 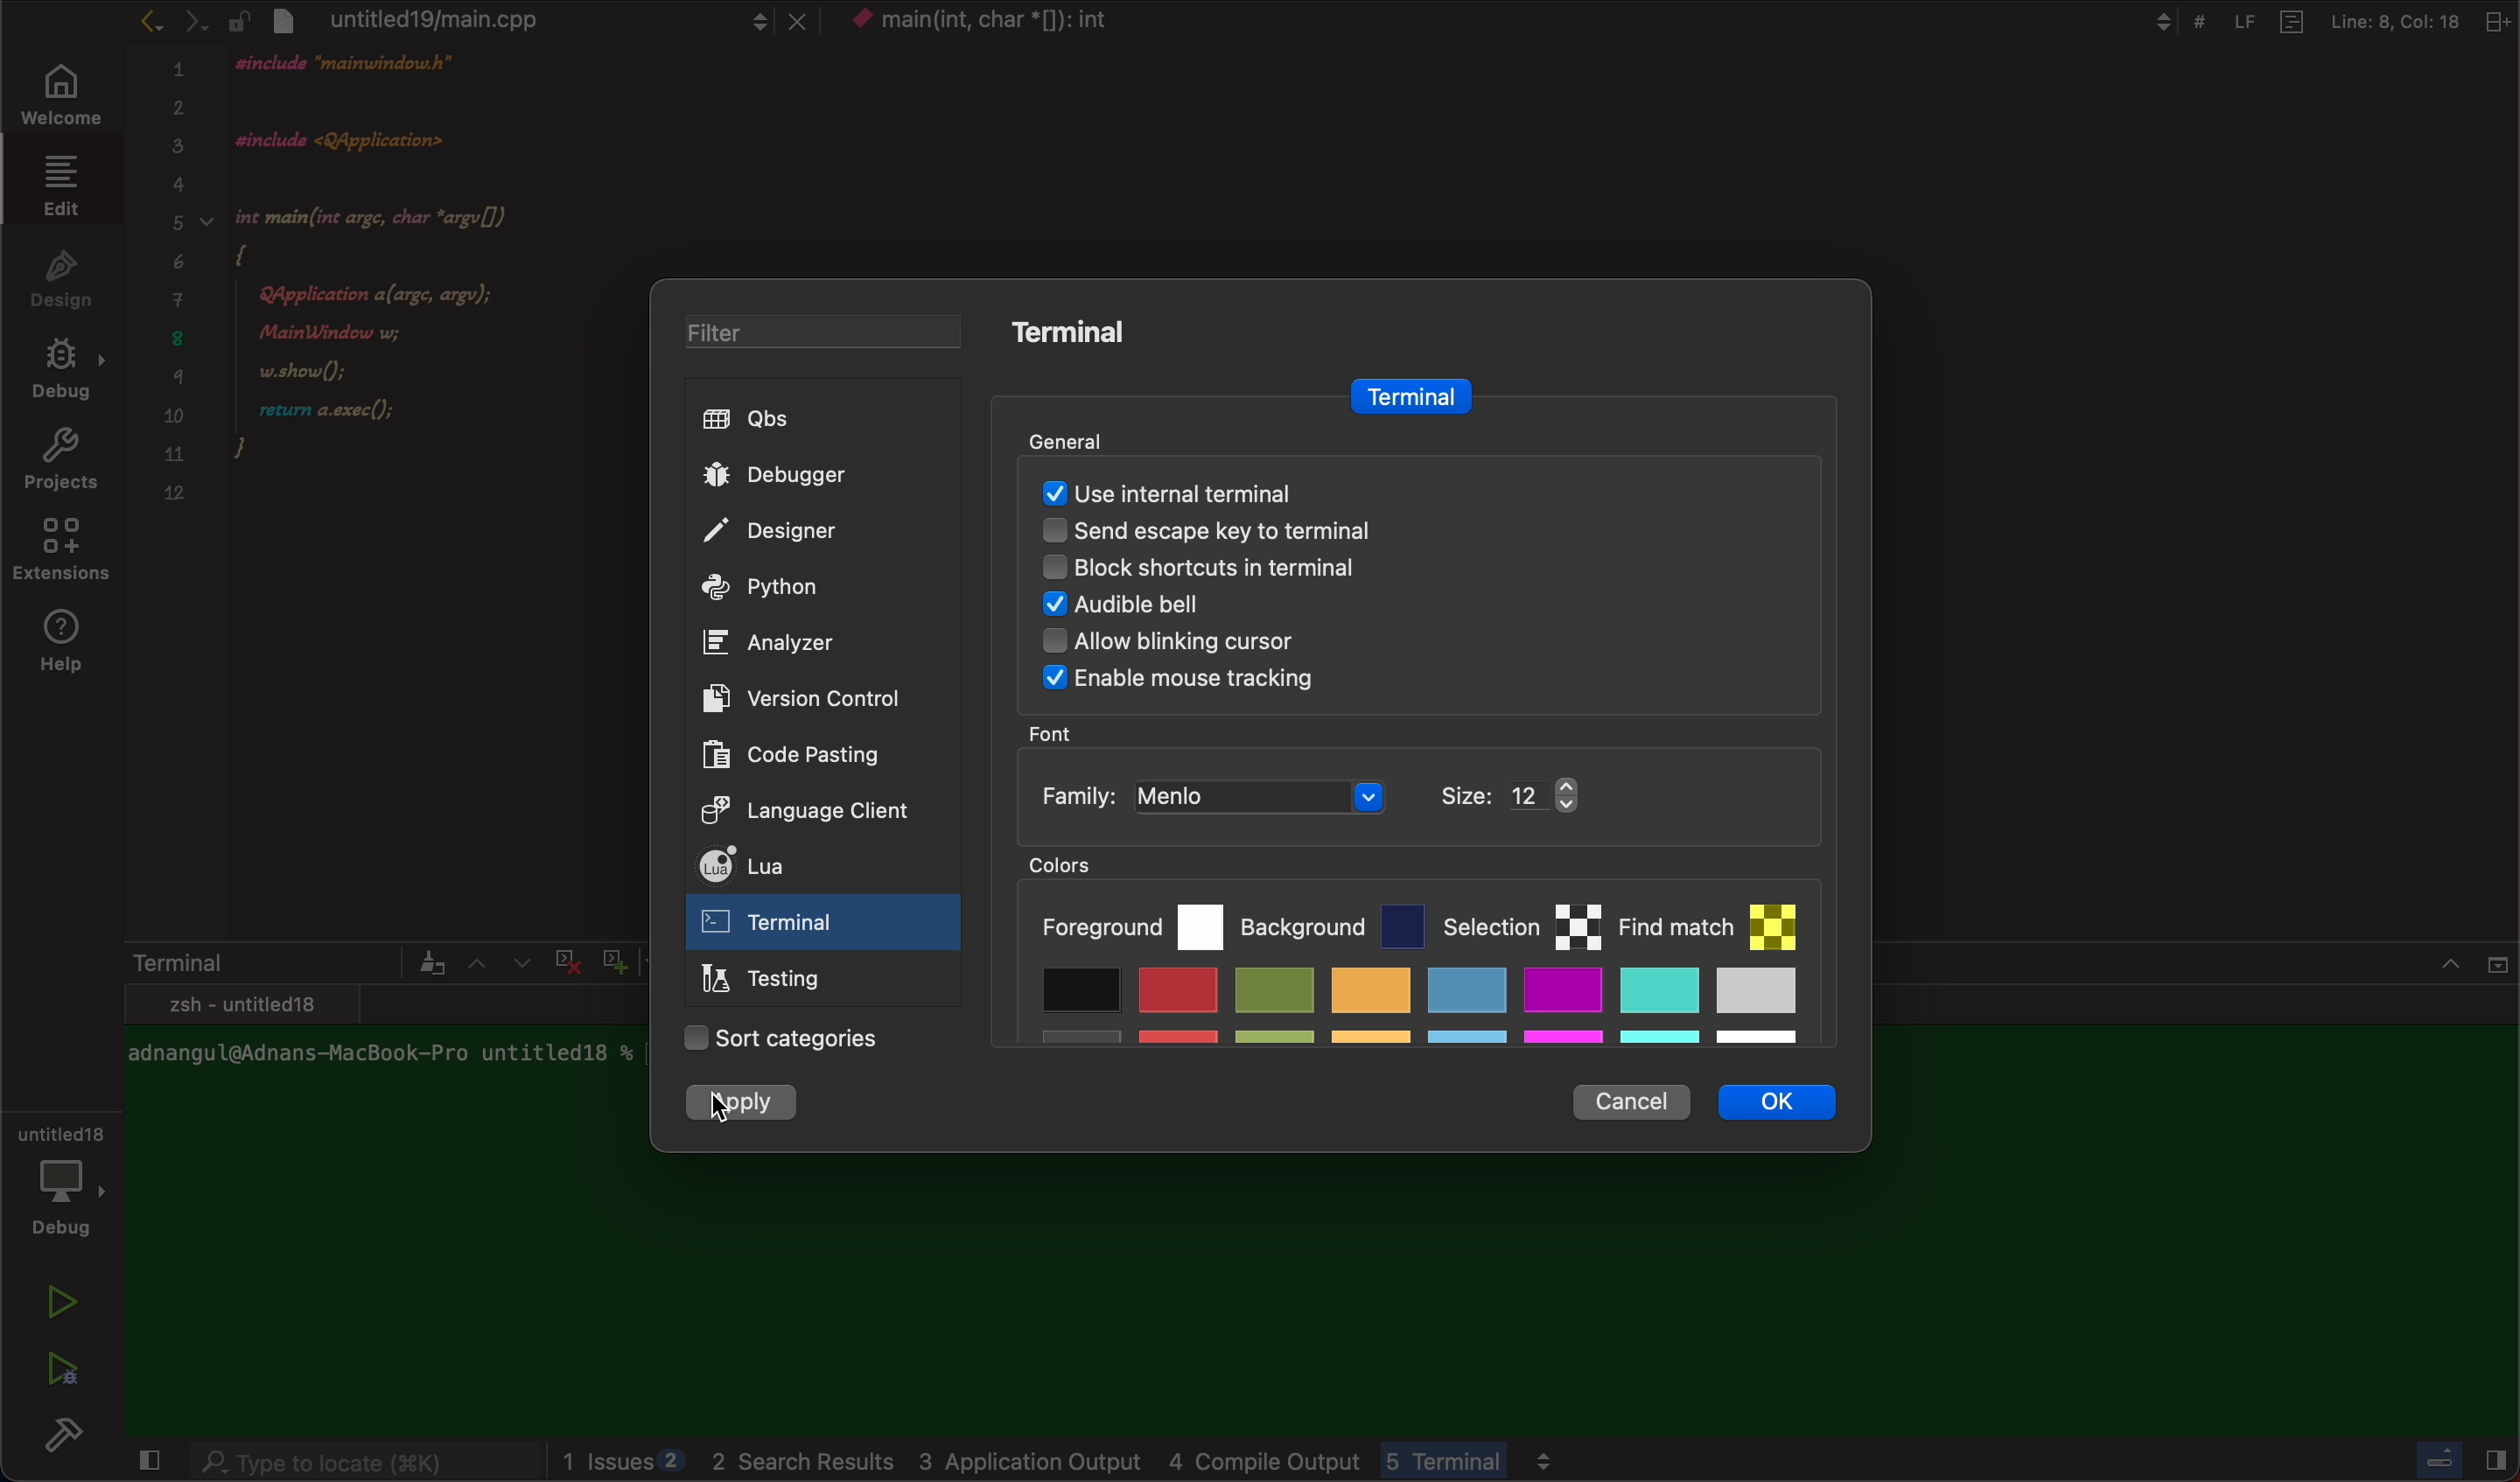 What do you see at coordinates (734, 1107) in the screenshot?
I see `cursor` at bounding box center [734, 1107].